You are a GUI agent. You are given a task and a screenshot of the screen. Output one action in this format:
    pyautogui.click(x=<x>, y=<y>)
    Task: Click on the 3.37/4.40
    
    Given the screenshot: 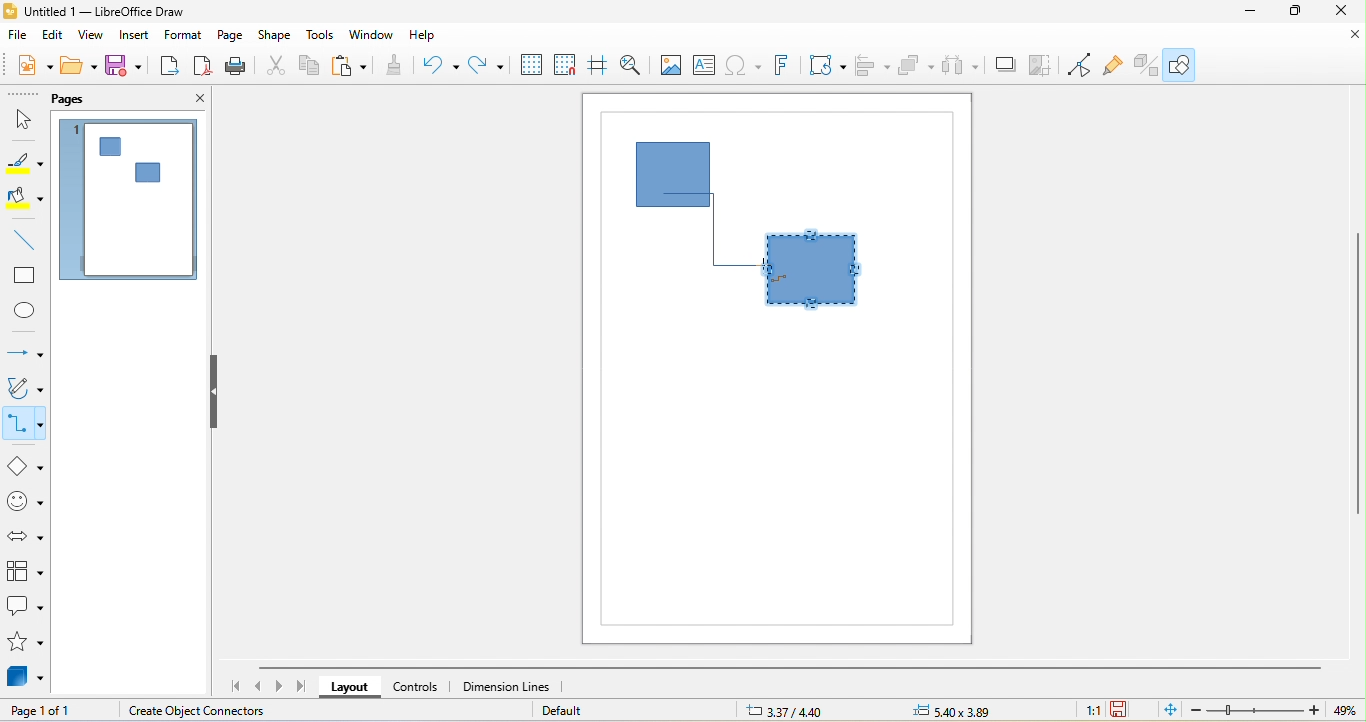 What is the action you would take?
    pyautogui.click(x=794, y=713)
    